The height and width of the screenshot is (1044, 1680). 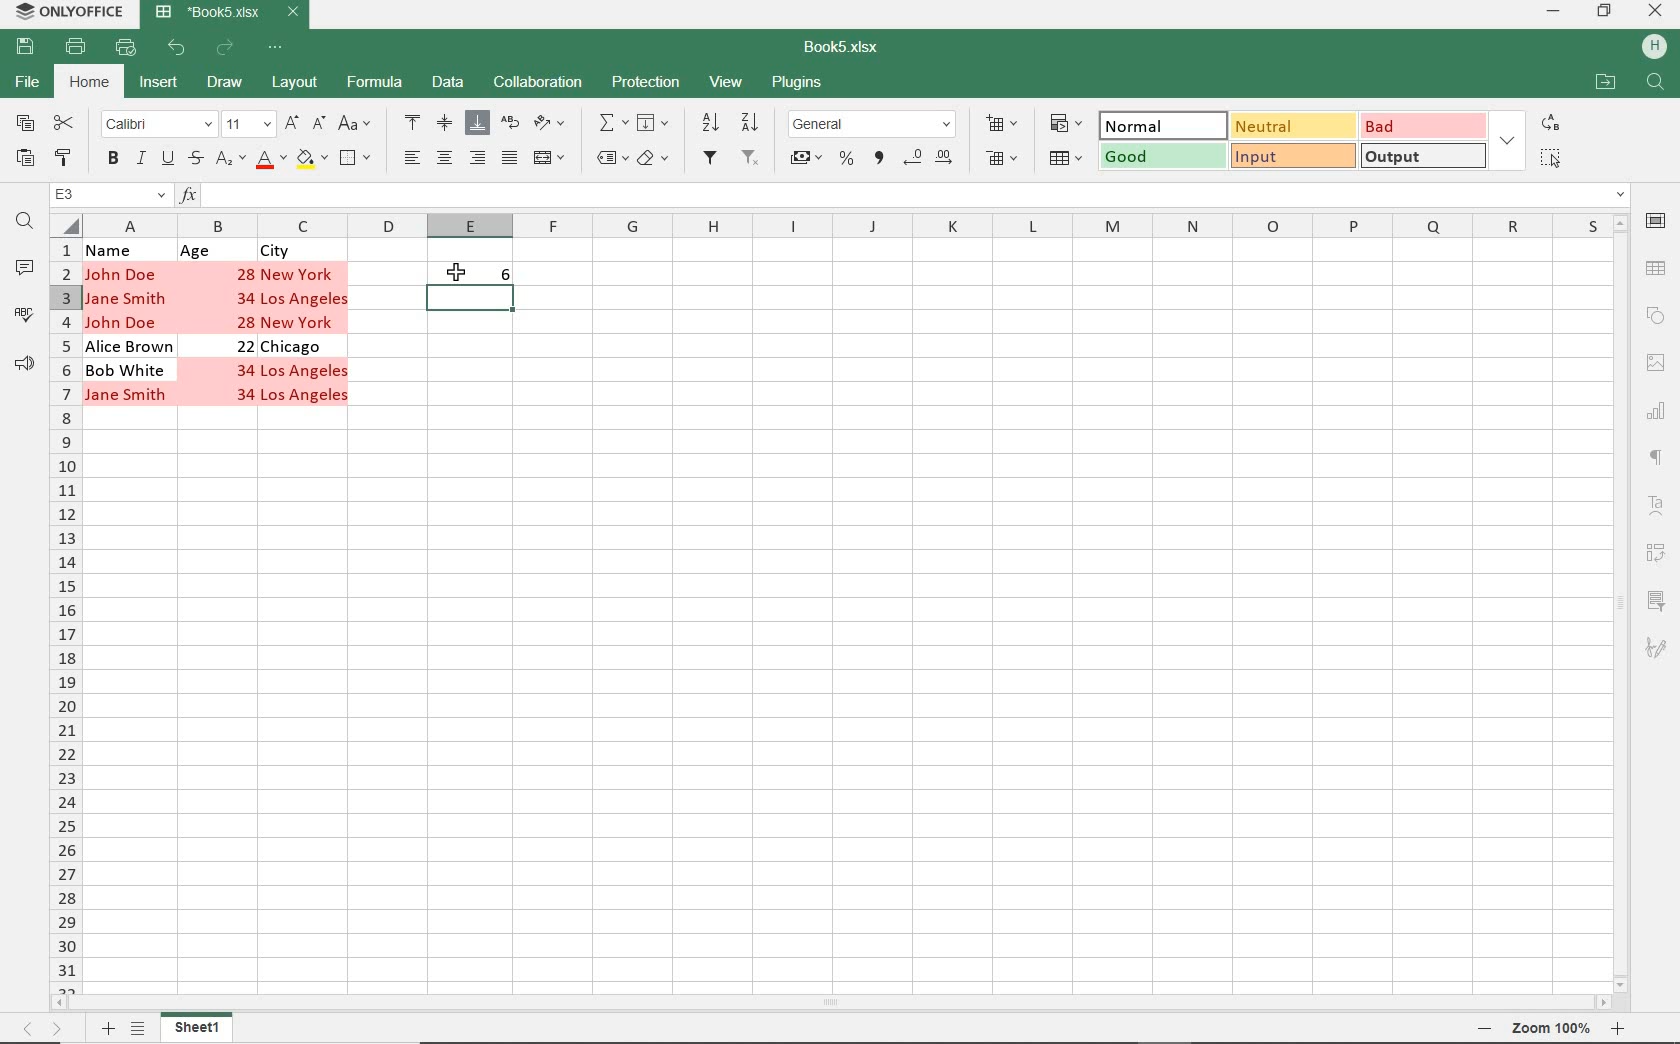 What do you see at coordinates (246, 399) in the screenshot?
I see `34` at bounding box center [246, 399].